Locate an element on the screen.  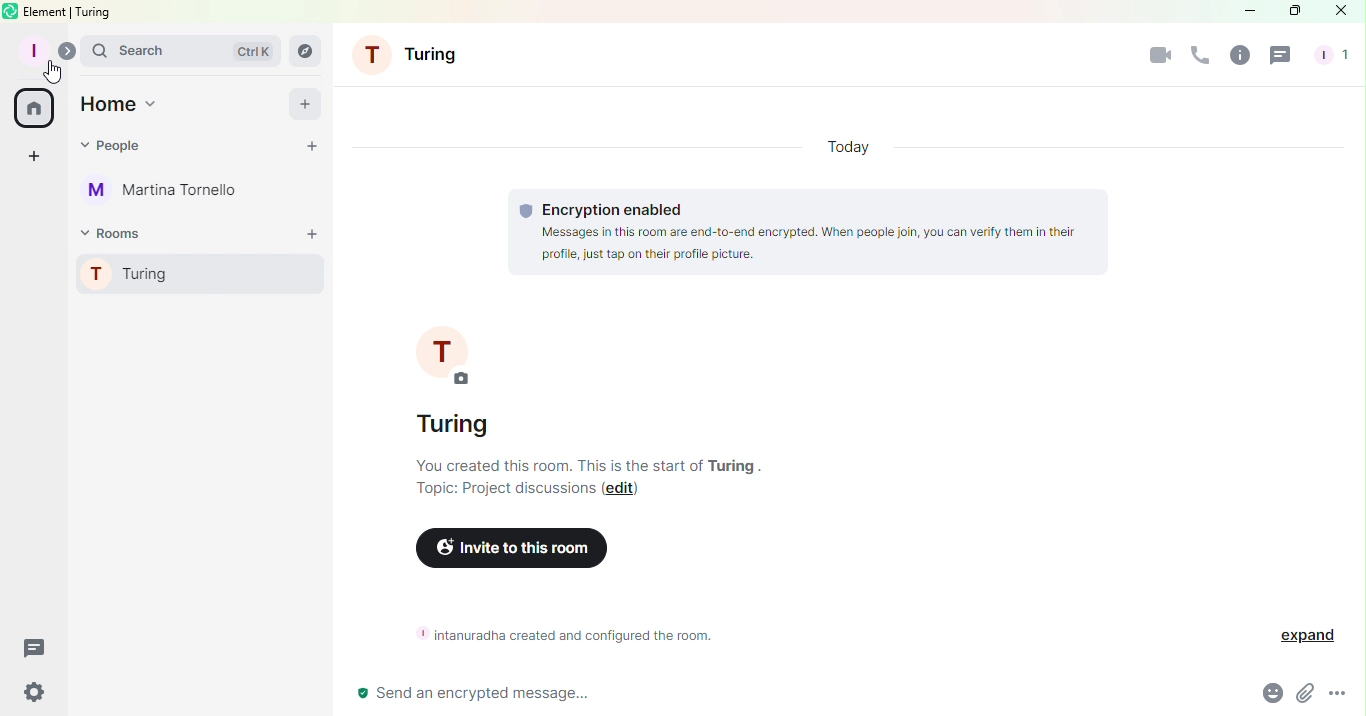
Room info is located at coordinates (1239, 54).